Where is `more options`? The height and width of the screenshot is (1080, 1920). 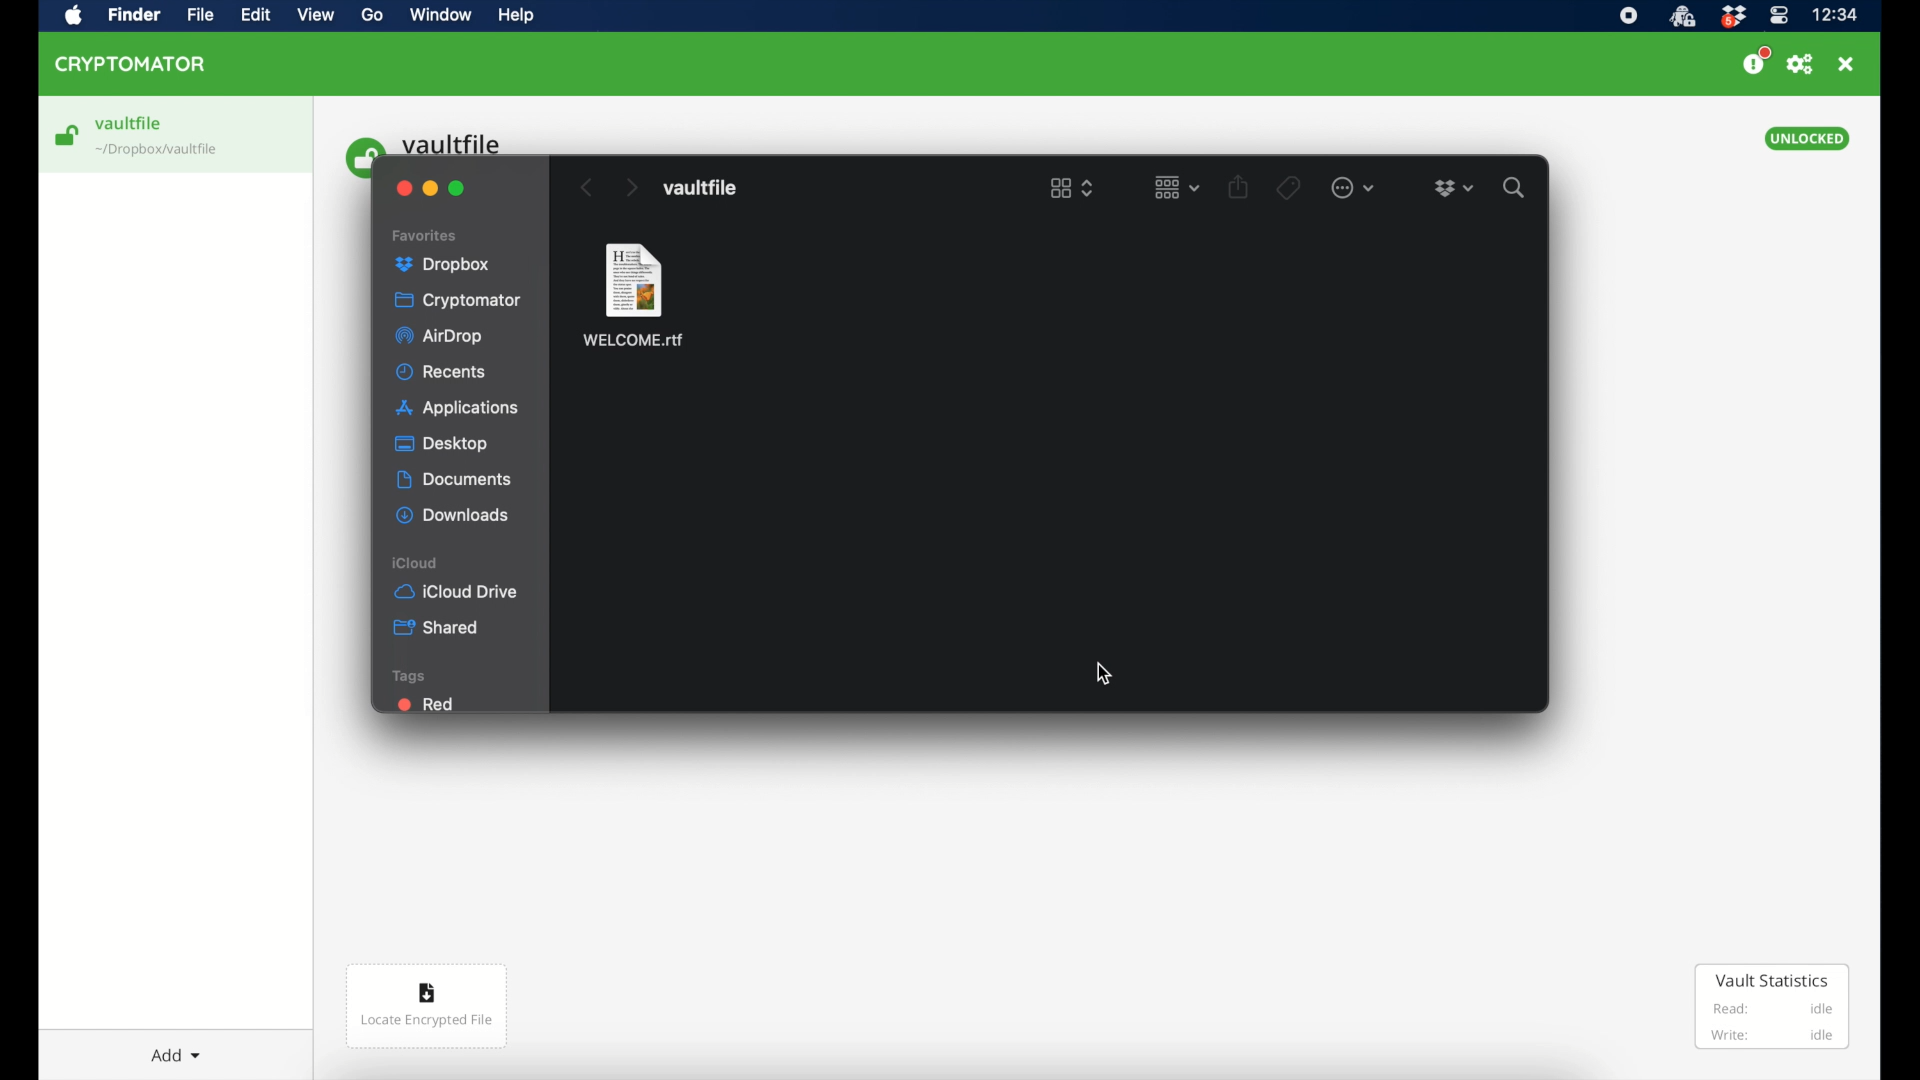
more options is located at coordinates (1354, 188).